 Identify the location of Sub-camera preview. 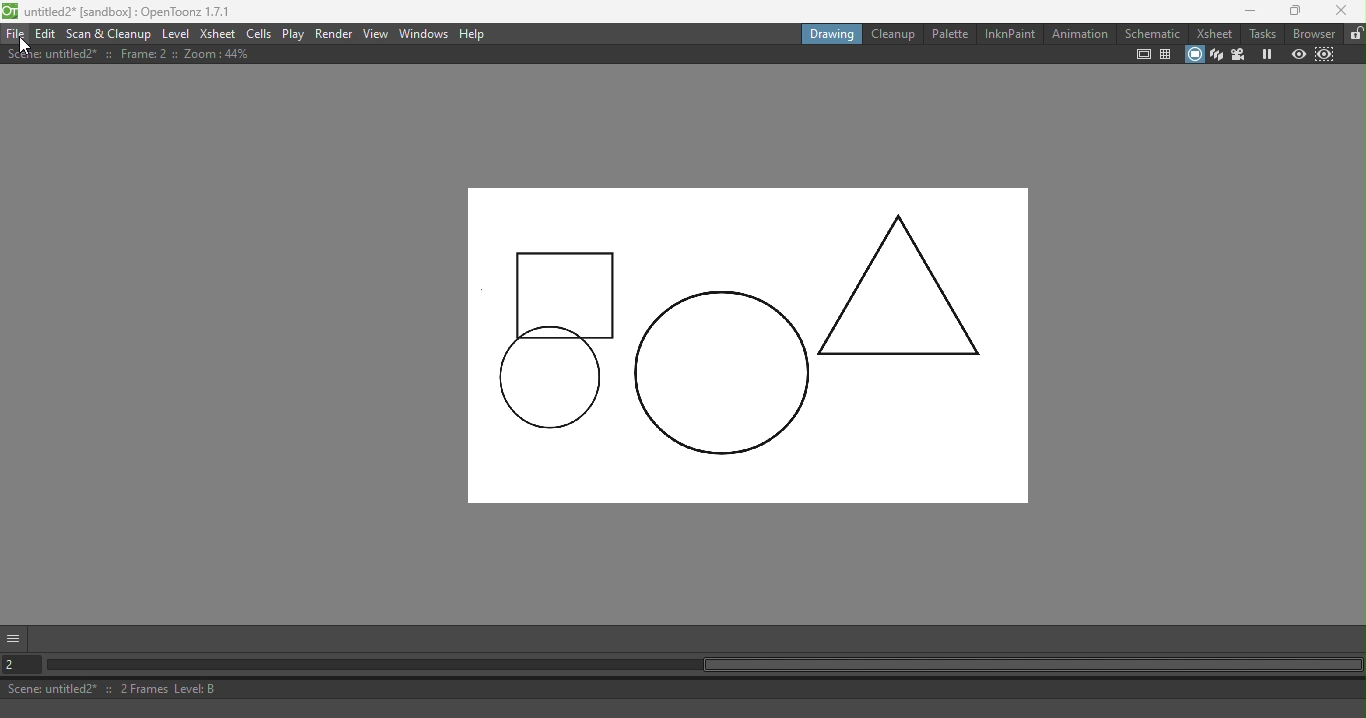
(1325, 57).